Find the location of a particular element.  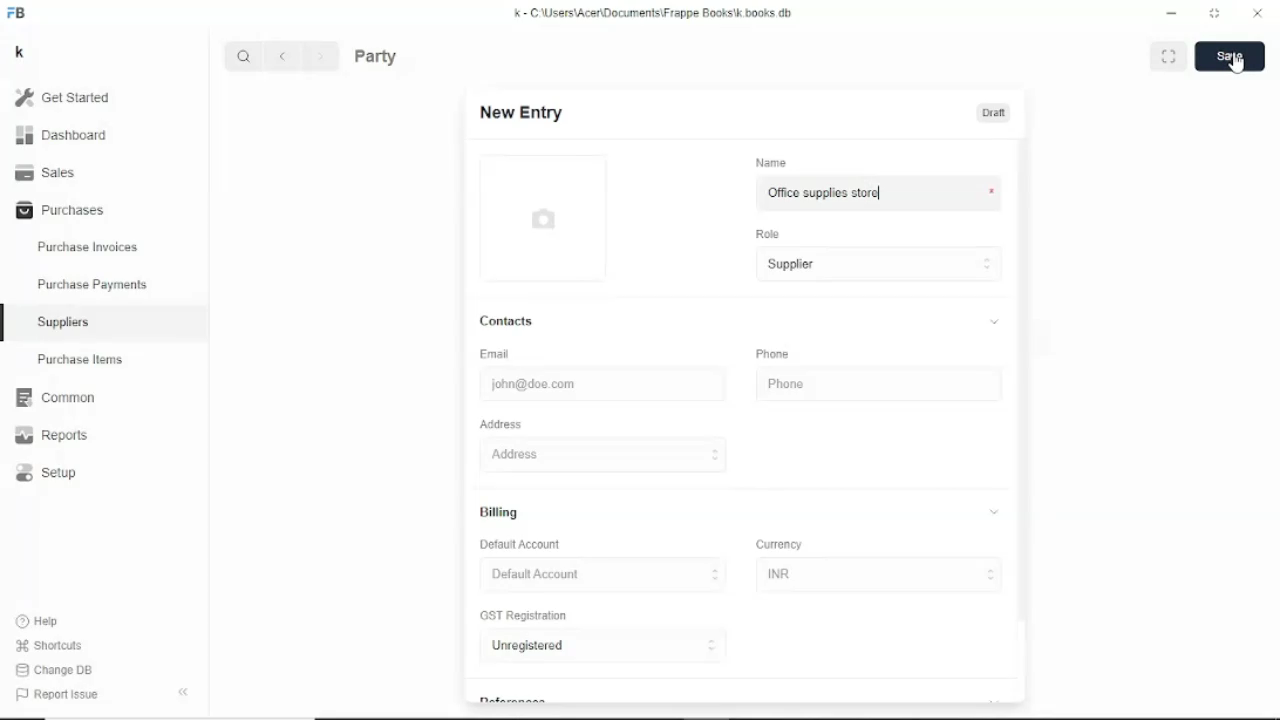

Default account is located at coordinates (603, 575).